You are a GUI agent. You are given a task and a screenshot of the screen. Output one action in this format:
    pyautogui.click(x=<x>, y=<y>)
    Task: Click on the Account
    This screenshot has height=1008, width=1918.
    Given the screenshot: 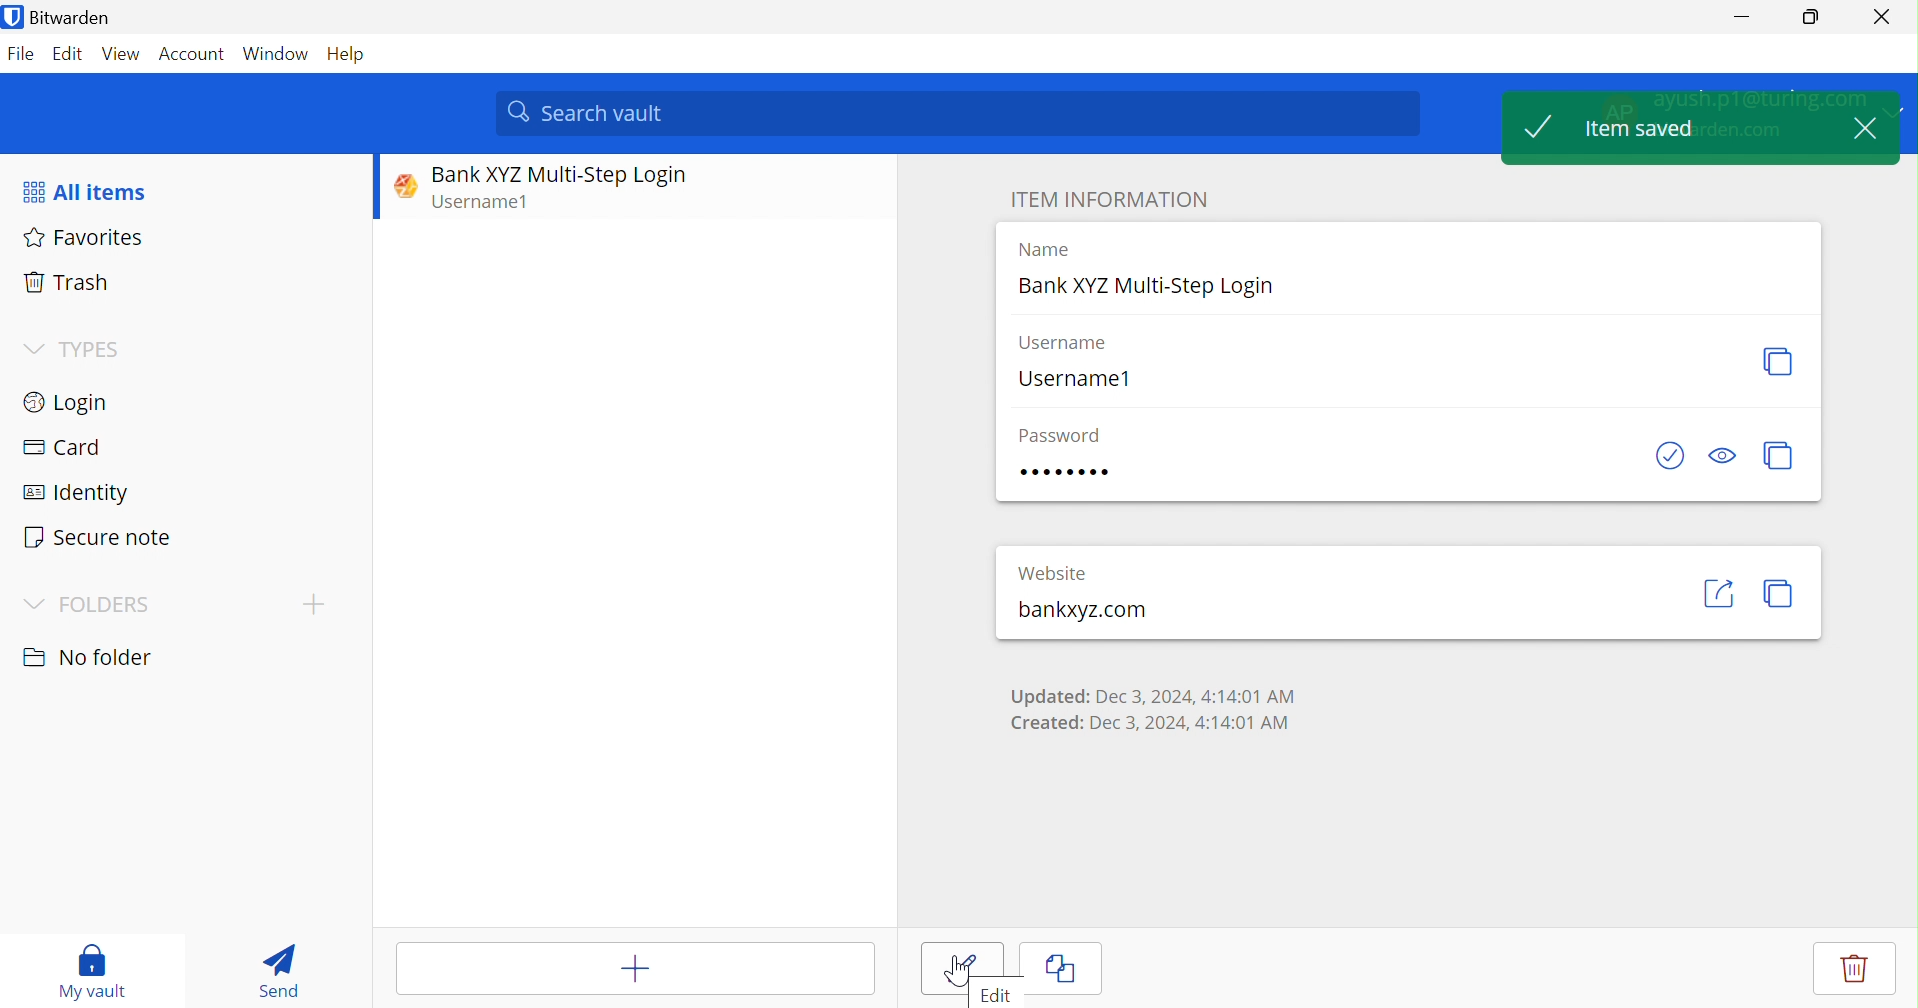 What is the action you would take?
    pyautogui.click(x=195, y=58)
    